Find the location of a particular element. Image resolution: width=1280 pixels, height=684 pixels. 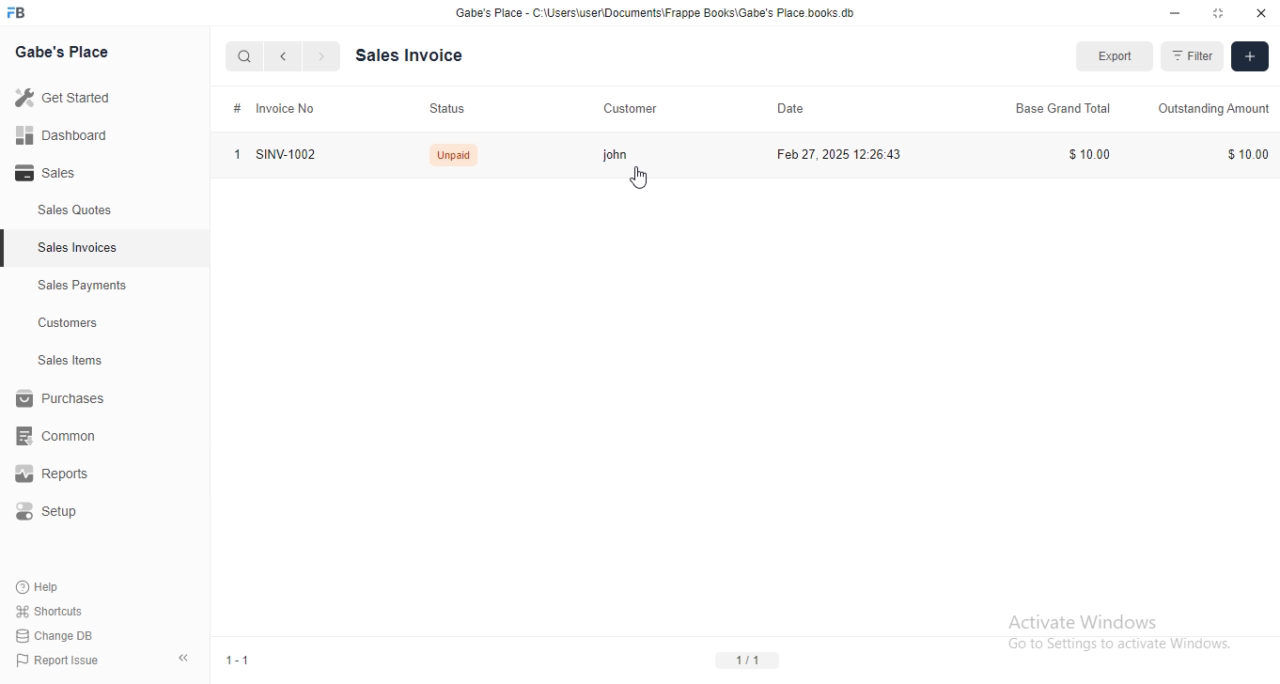

sales is located at coordinates (48, 172).